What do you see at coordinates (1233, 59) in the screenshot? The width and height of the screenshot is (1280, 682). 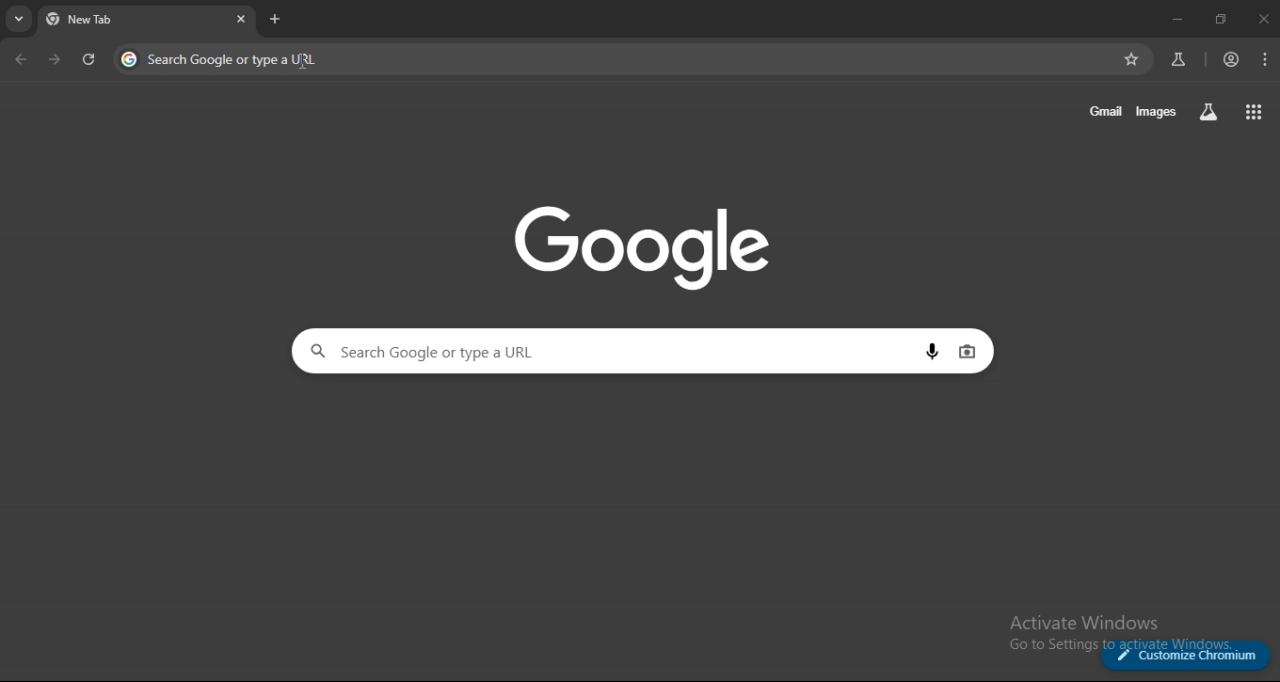 I see `account` at bounding box center [1233, 59].